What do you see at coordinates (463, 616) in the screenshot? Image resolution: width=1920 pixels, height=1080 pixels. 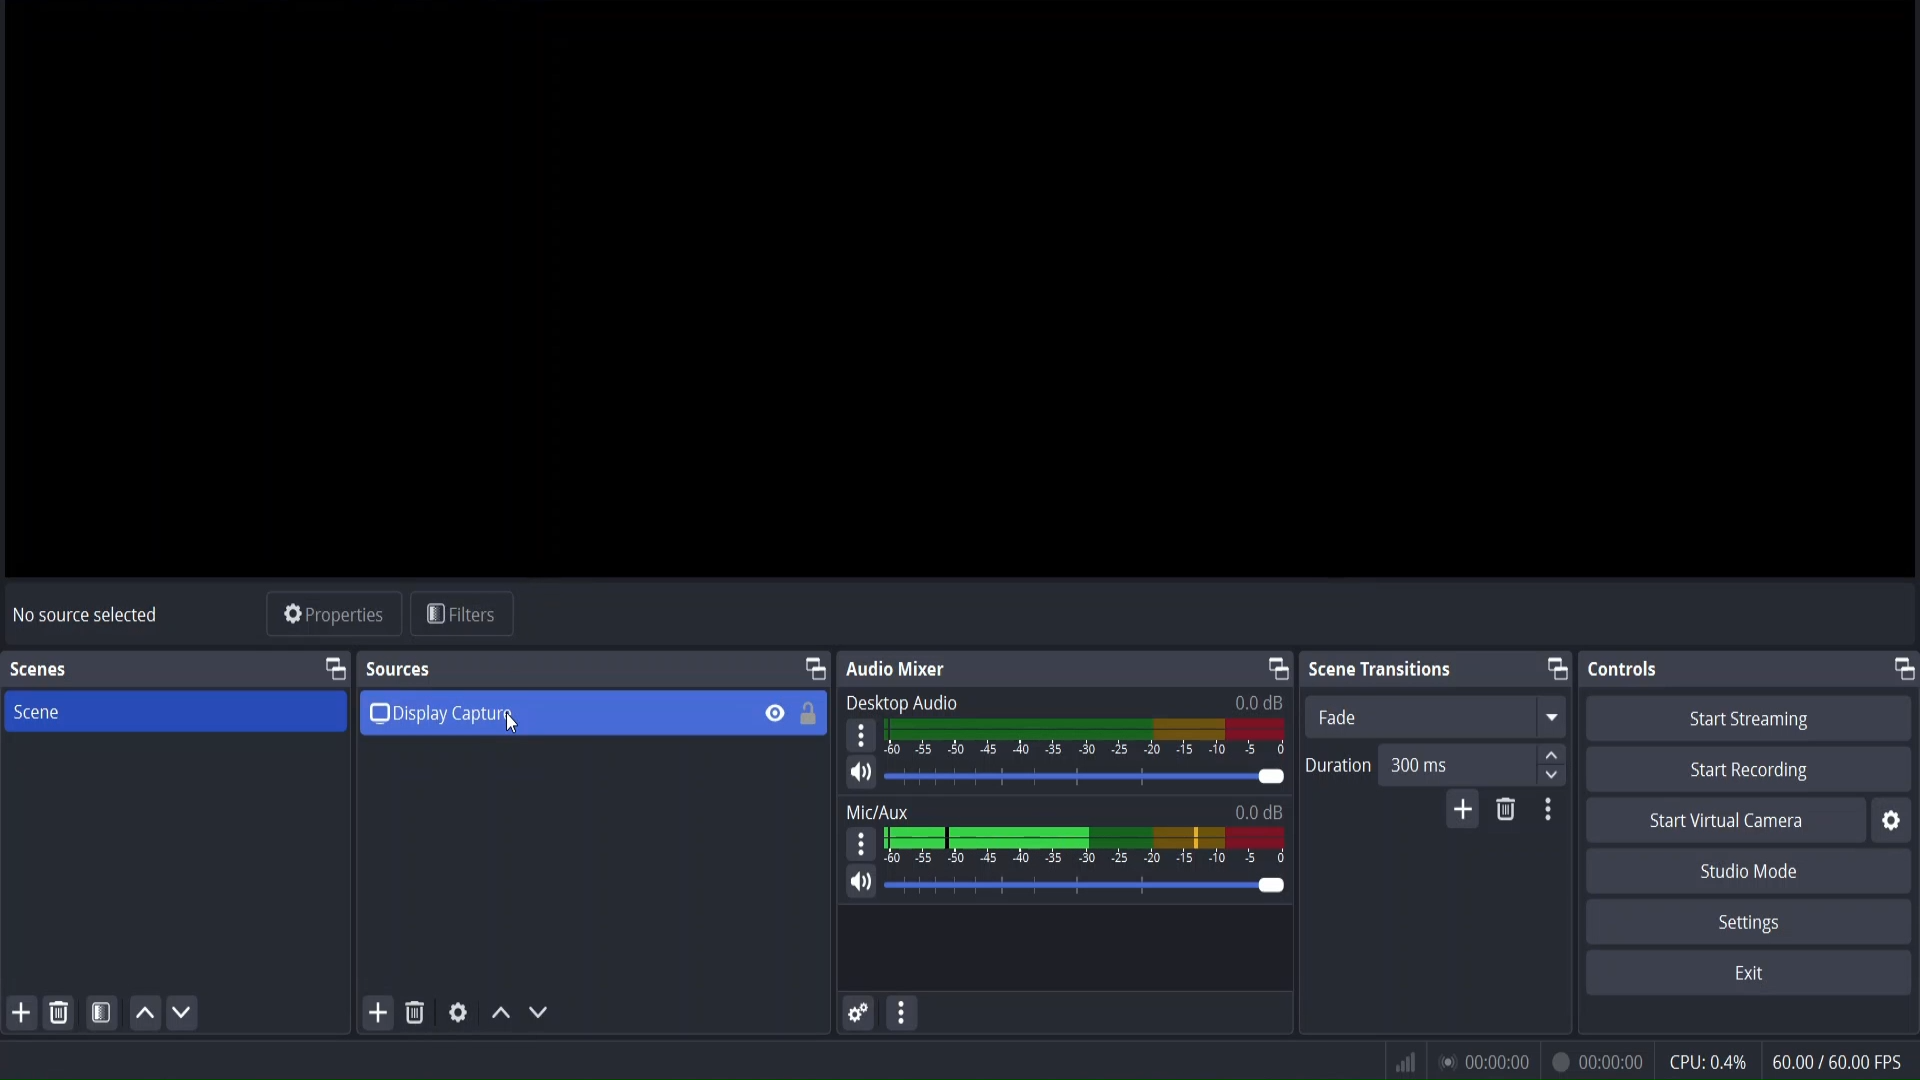 I see `filters` at bounding box center [463, 616].